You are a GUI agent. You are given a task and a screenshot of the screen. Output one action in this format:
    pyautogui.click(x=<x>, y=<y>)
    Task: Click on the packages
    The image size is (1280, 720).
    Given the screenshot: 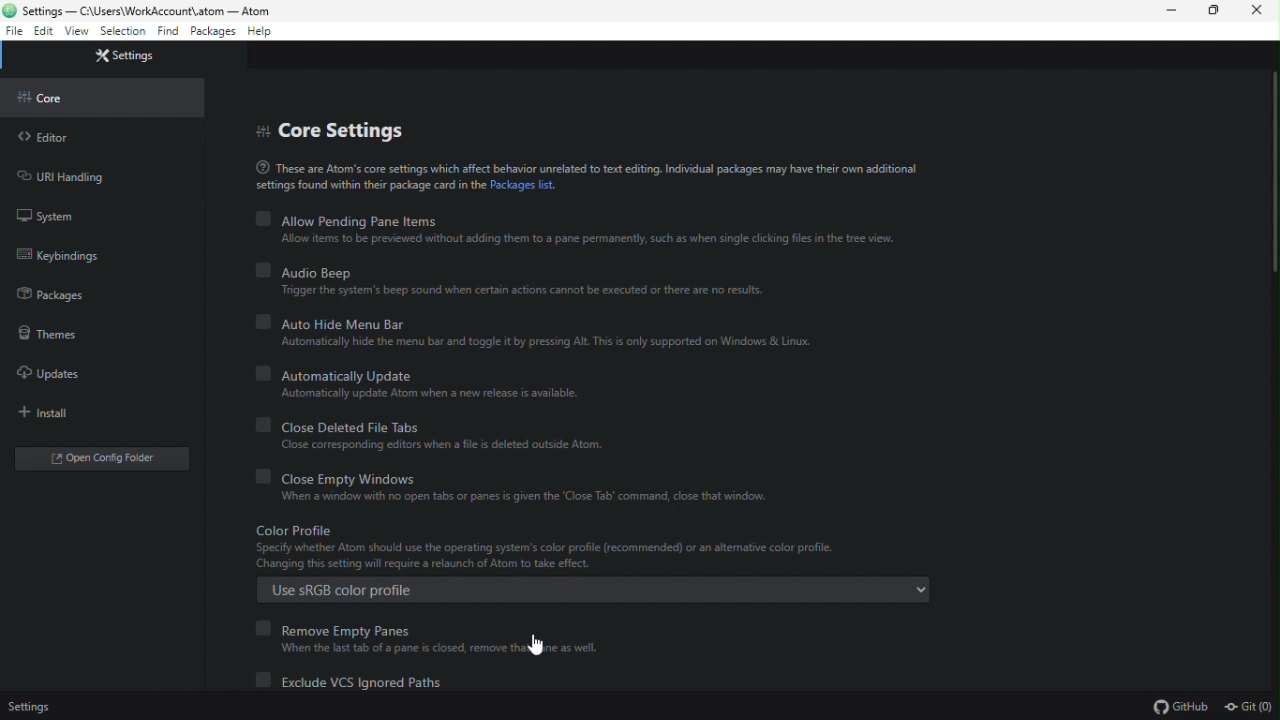 What is the action you would take?
    pyautogui.click(x=212, y=32)
    